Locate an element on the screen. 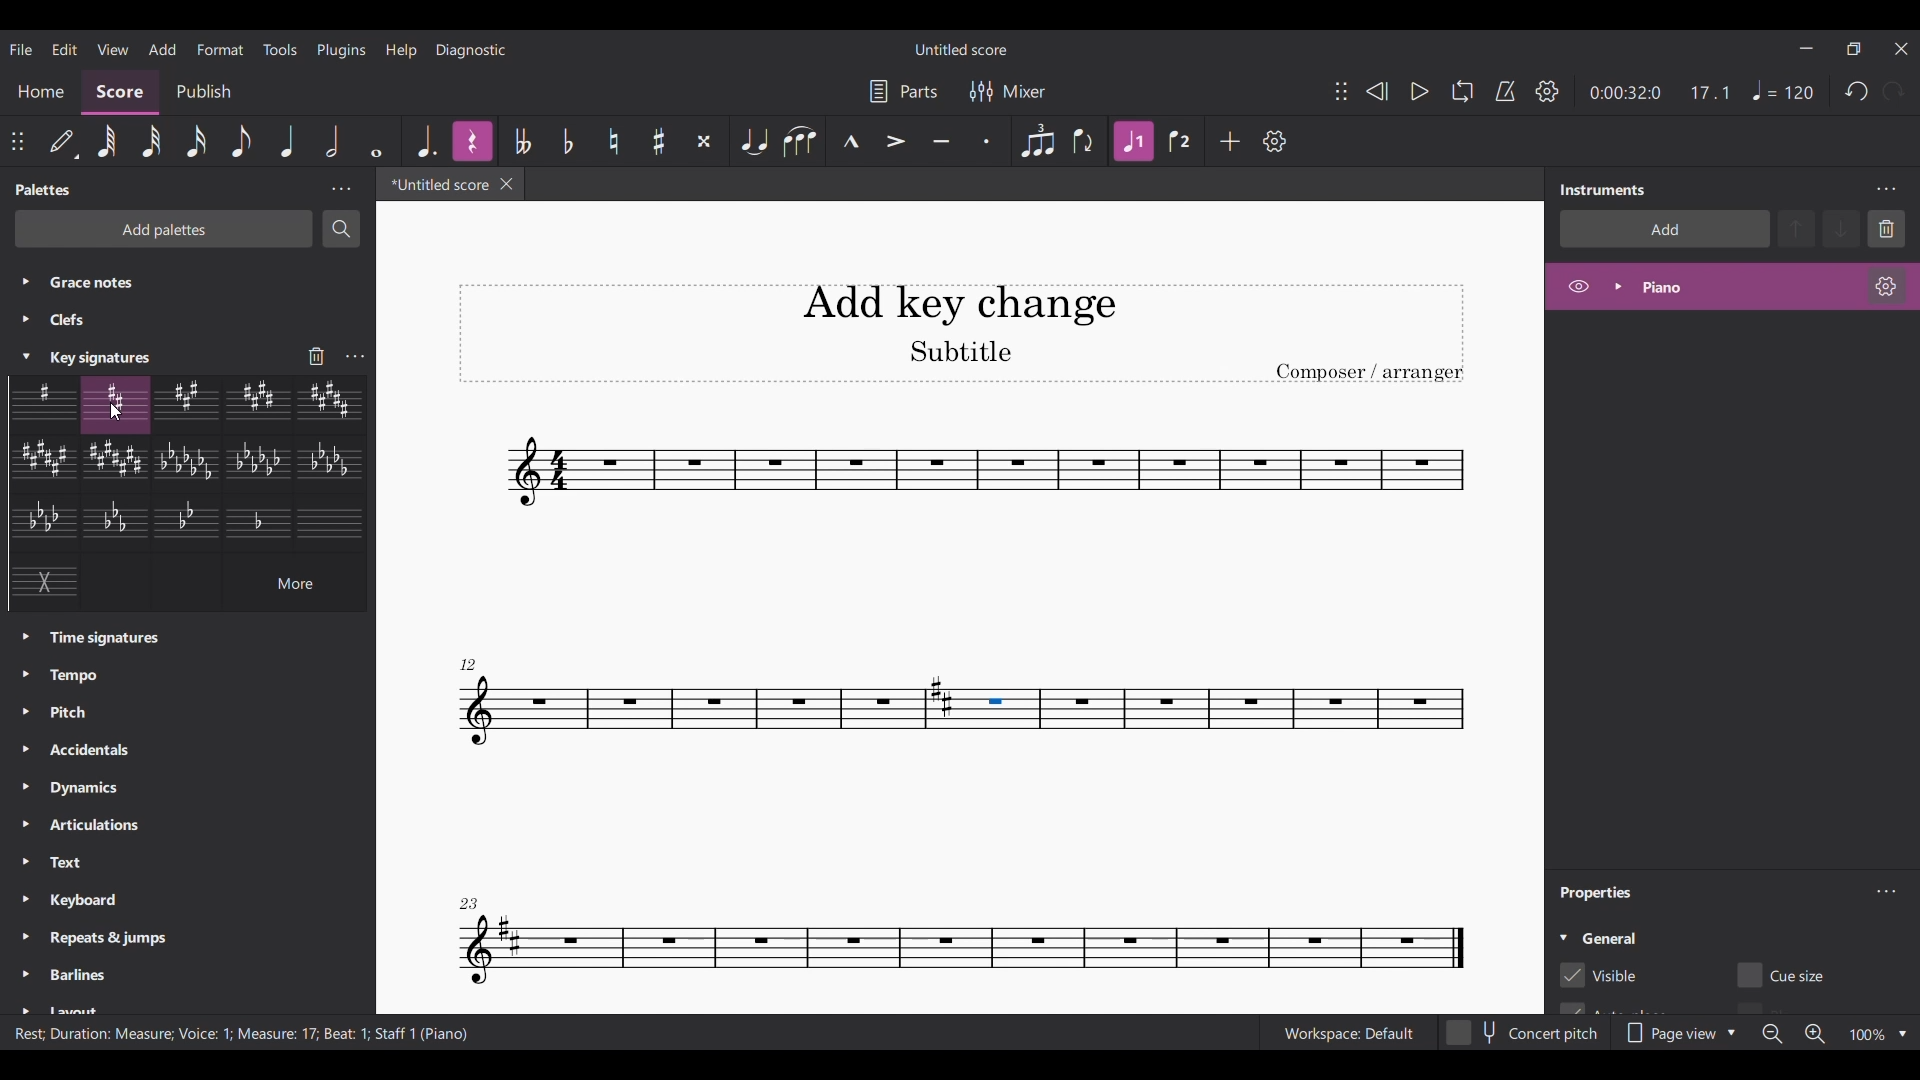  Workspace: default is located at coordinates (1348, 1034).